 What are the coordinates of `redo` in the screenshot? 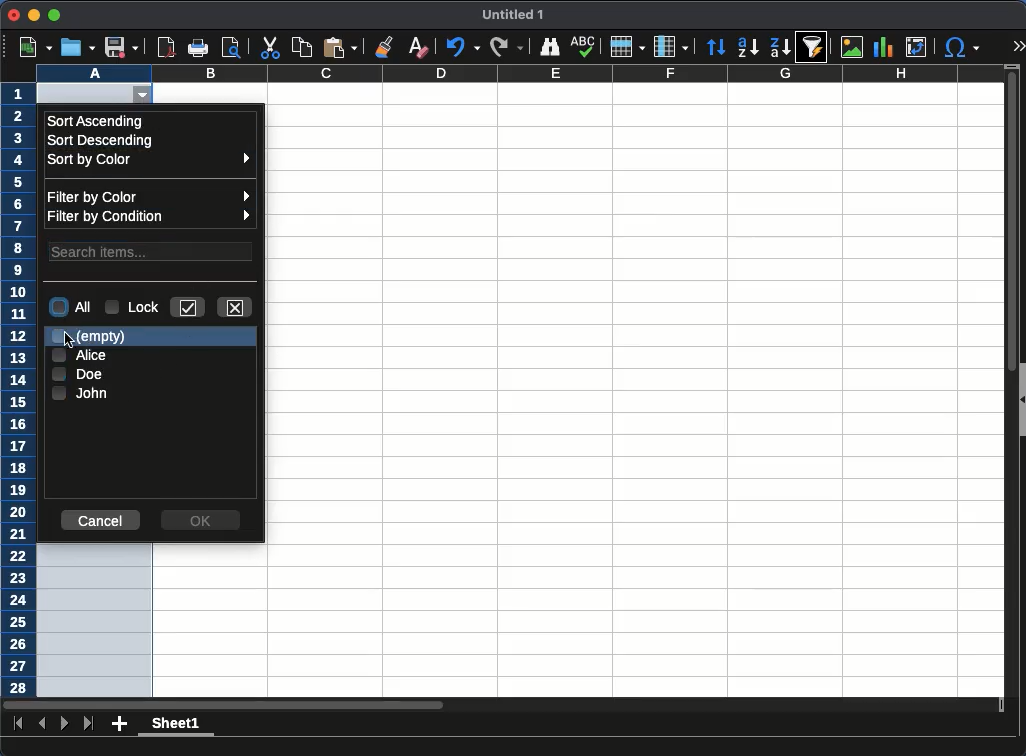 It's located at (505, 48).